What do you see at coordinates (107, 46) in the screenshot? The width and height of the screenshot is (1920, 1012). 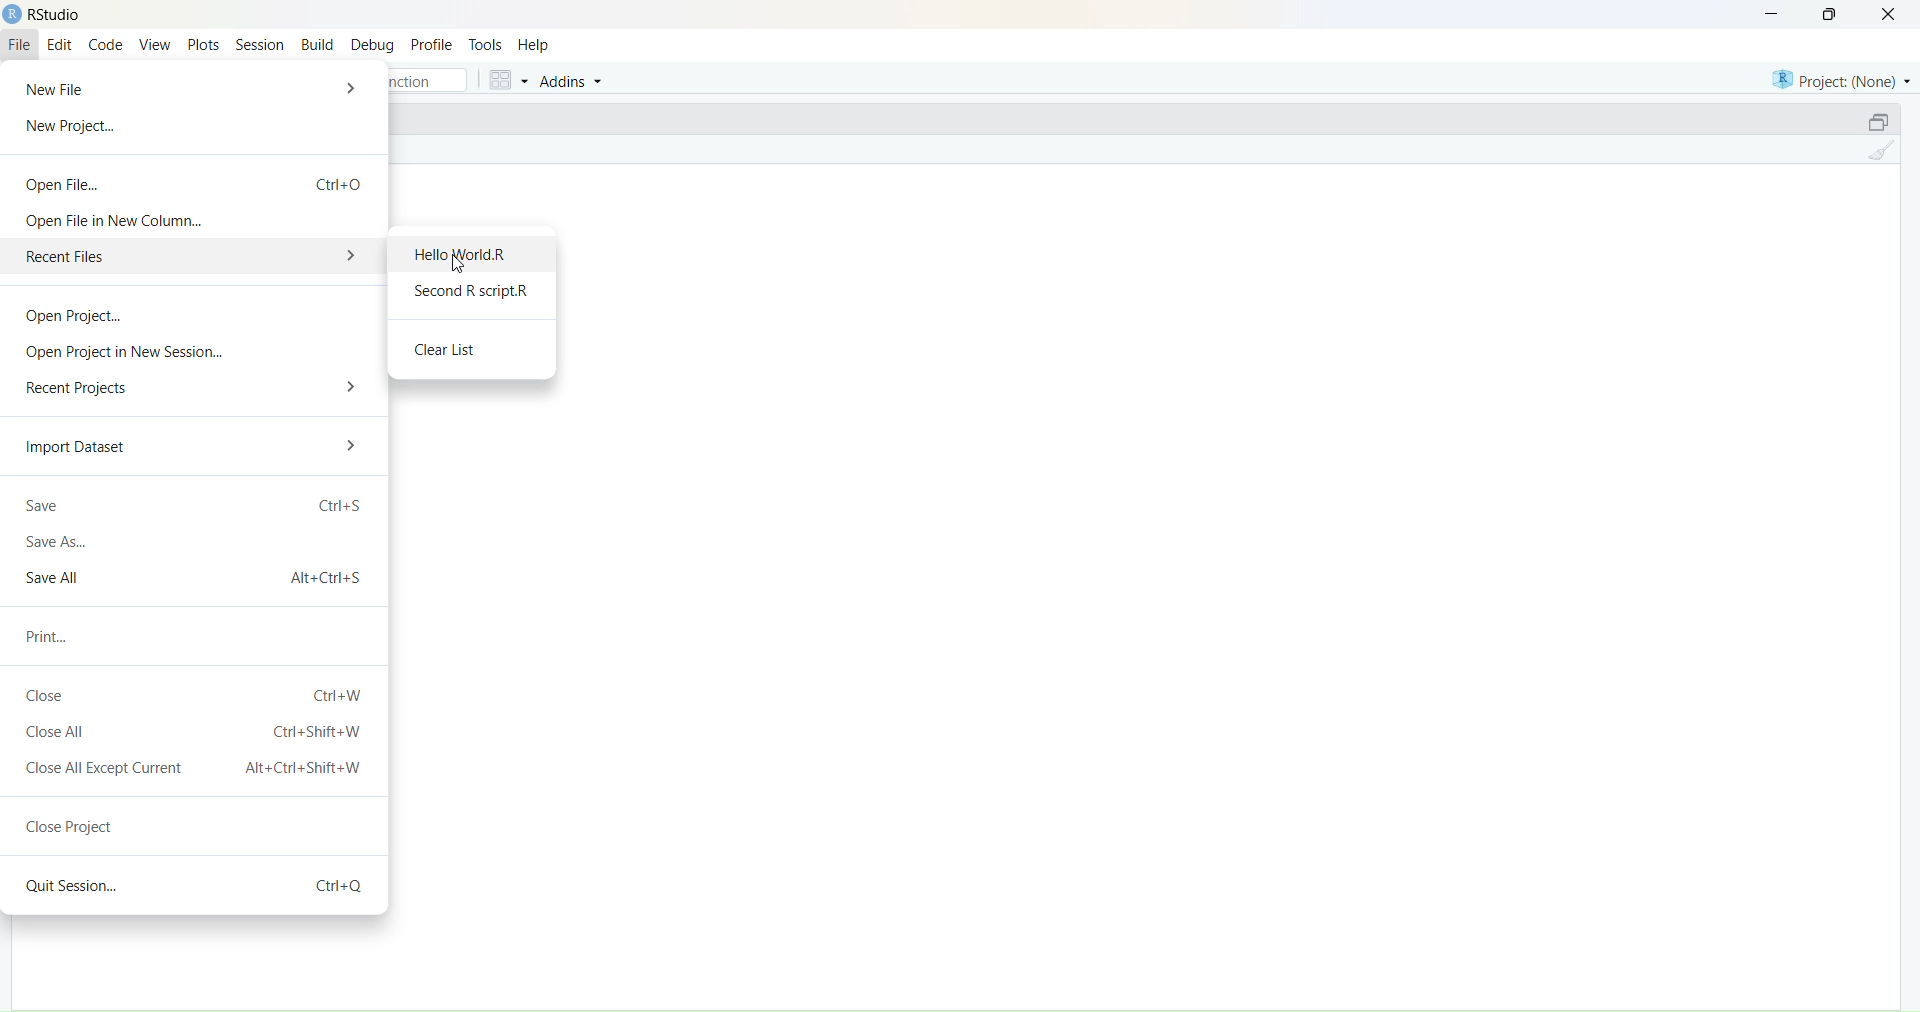 I see `Code` at bounding box center [107, 46].